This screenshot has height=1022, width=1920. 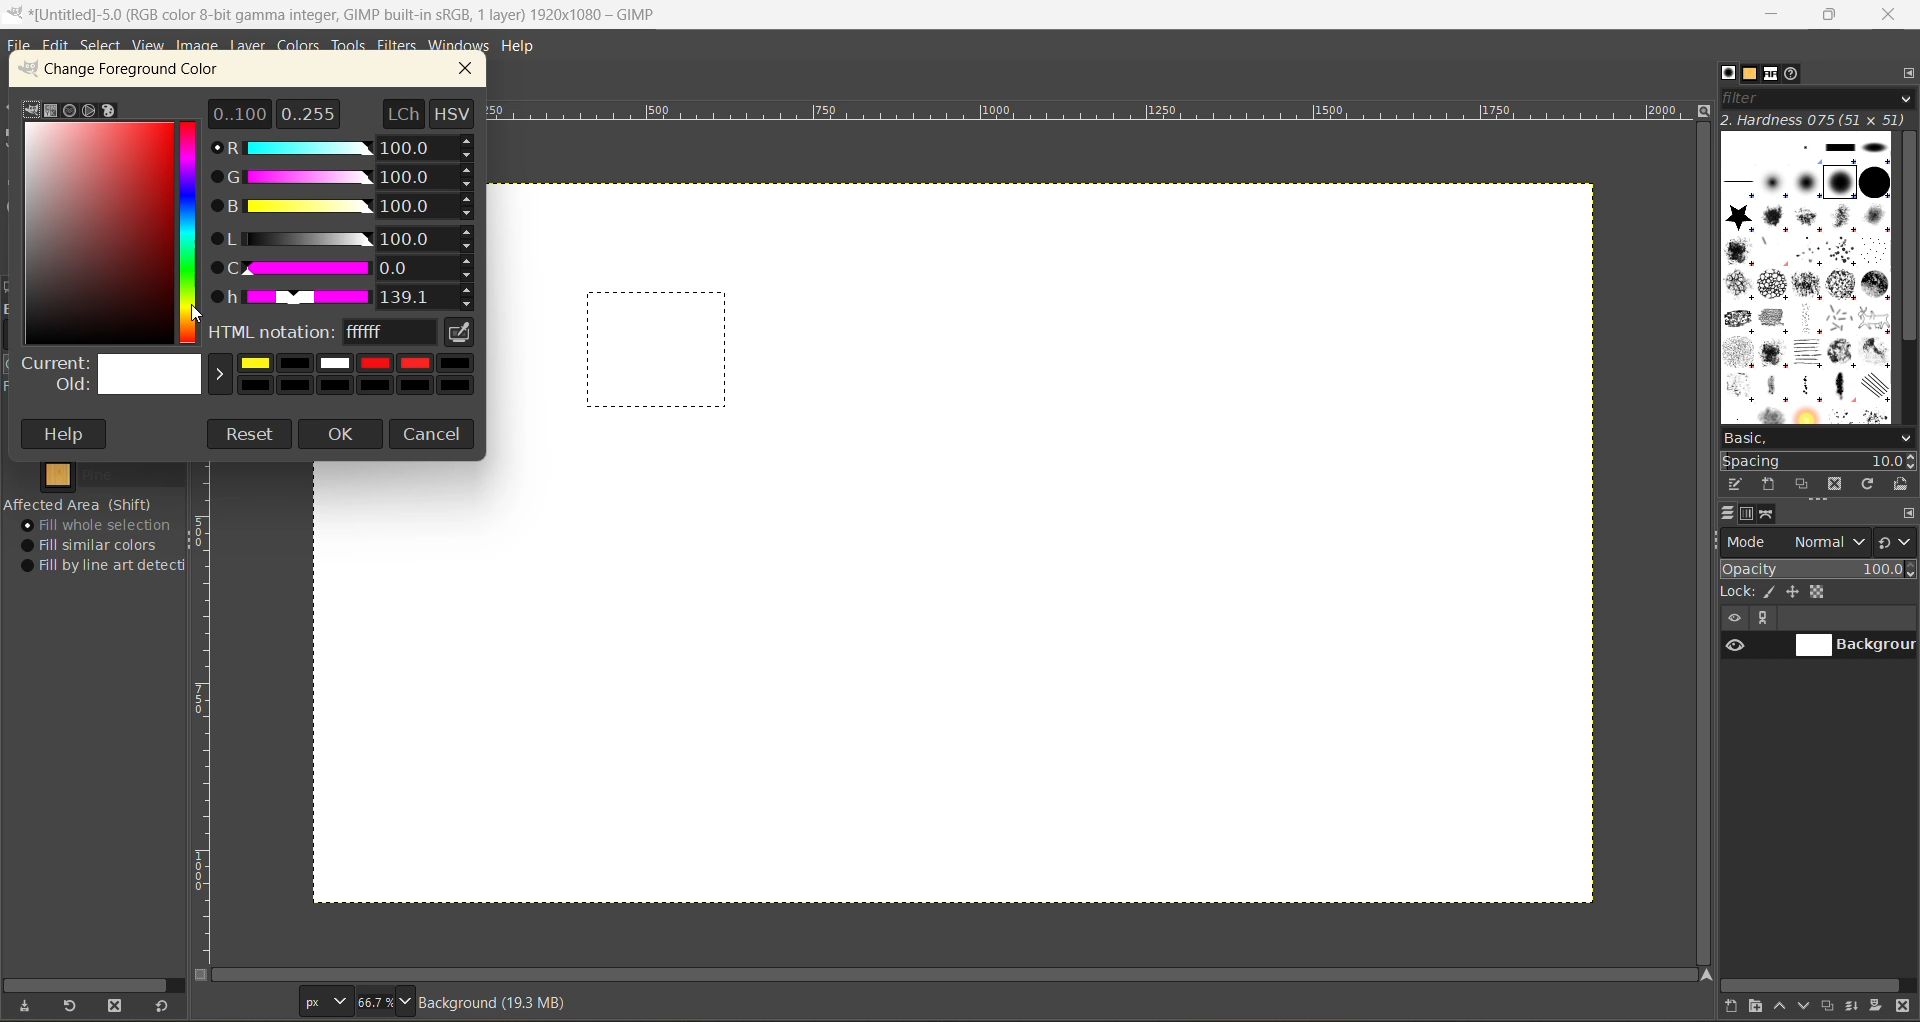 What do you see at coordinates (80, 504) in the screenshot?
I see `affected area` at bounding box center [80, 504].